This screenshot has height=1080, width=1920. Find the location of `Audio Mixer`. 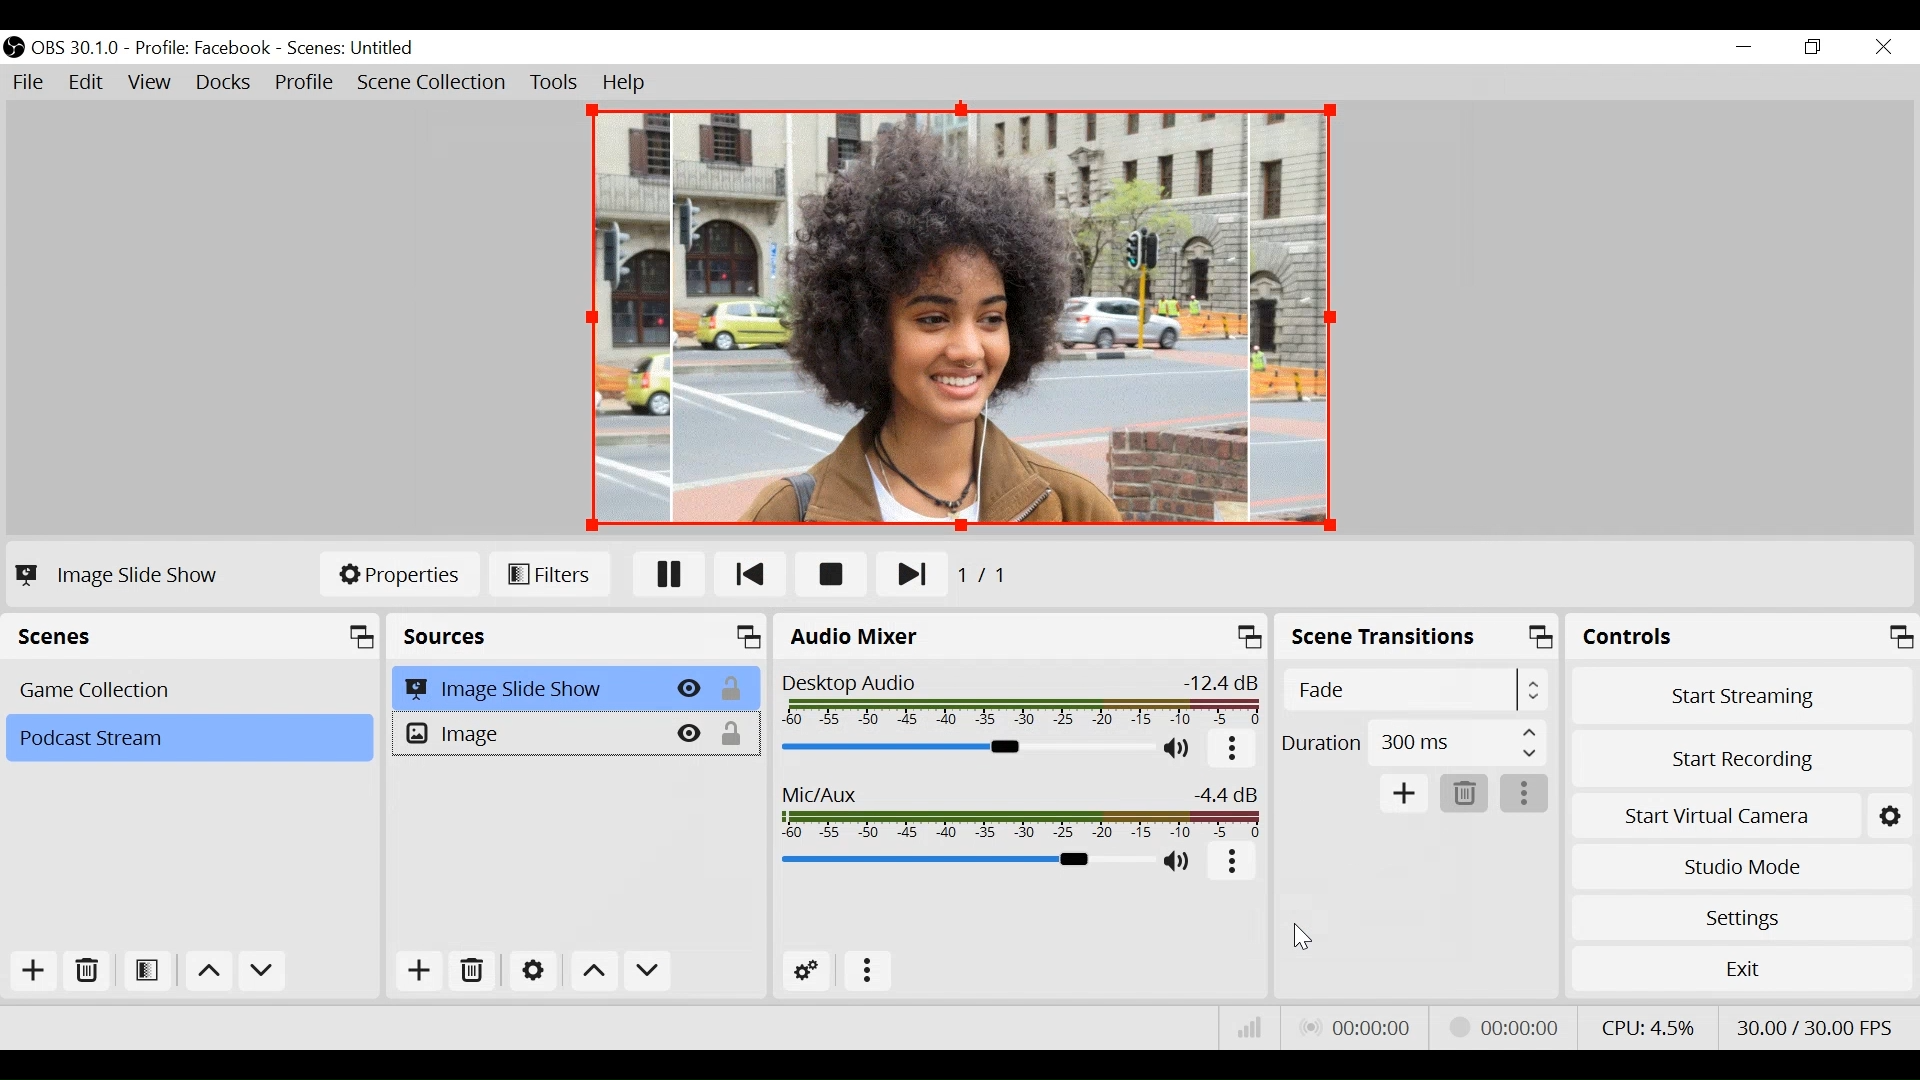

Audio Mixer is located at coordinates (1023, 639).